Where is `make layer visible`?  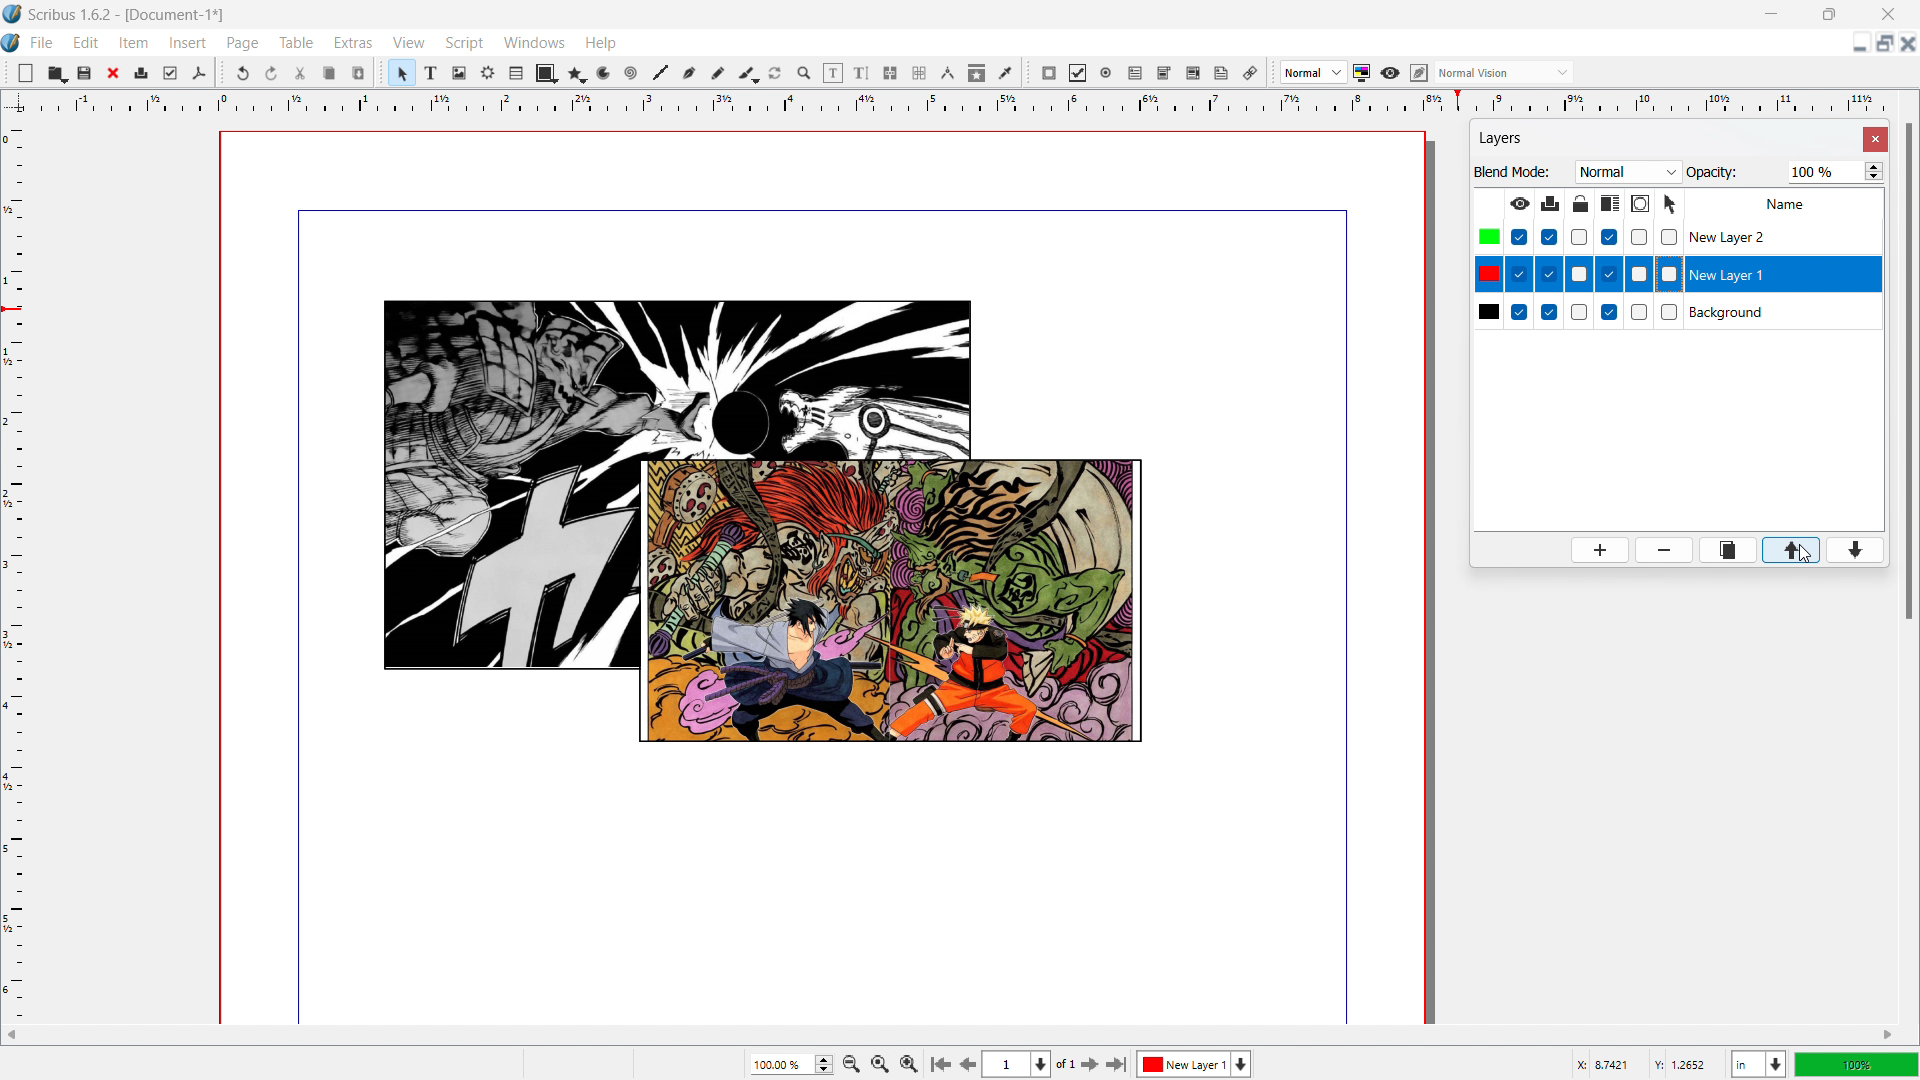
make layer visible is located at coordinates (1519, 203).